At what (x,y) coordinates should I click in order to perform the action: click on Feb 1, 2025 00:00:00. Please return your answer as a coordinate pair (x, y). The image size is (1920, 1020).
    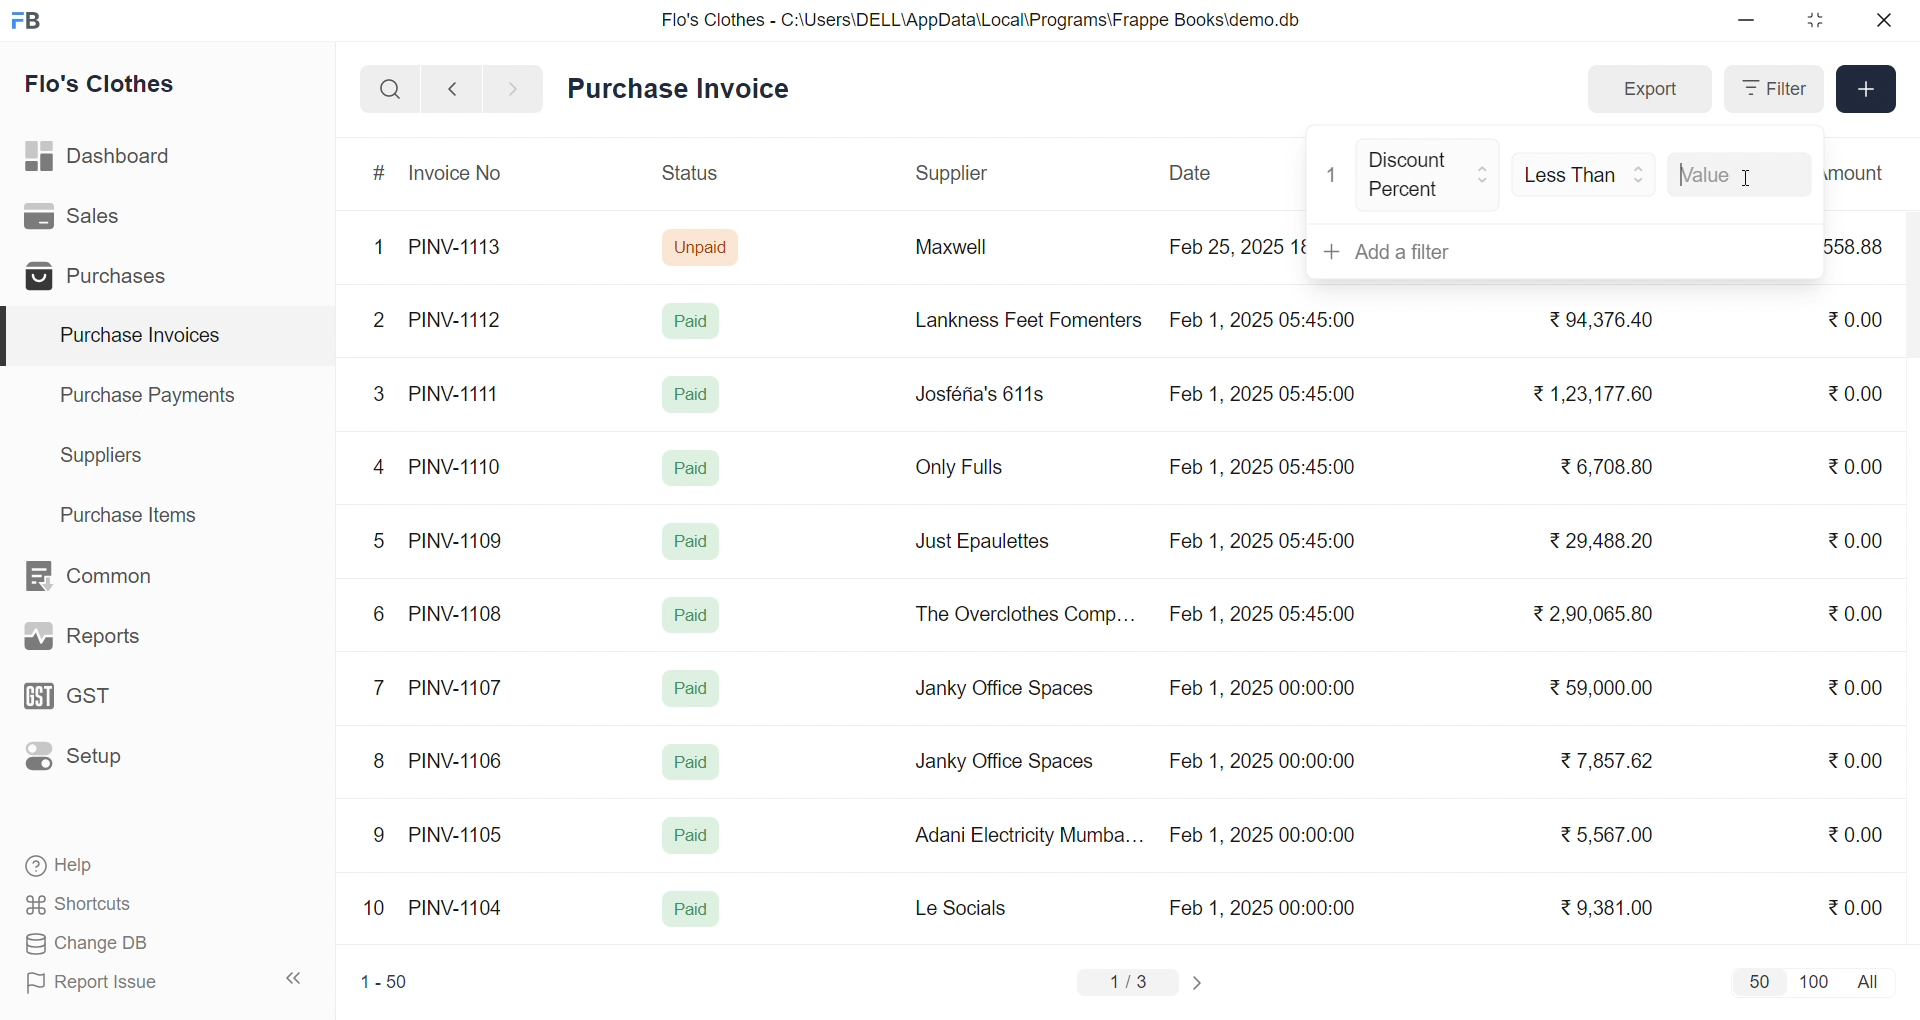
    Looking at the image, I should click on (1262, 835).